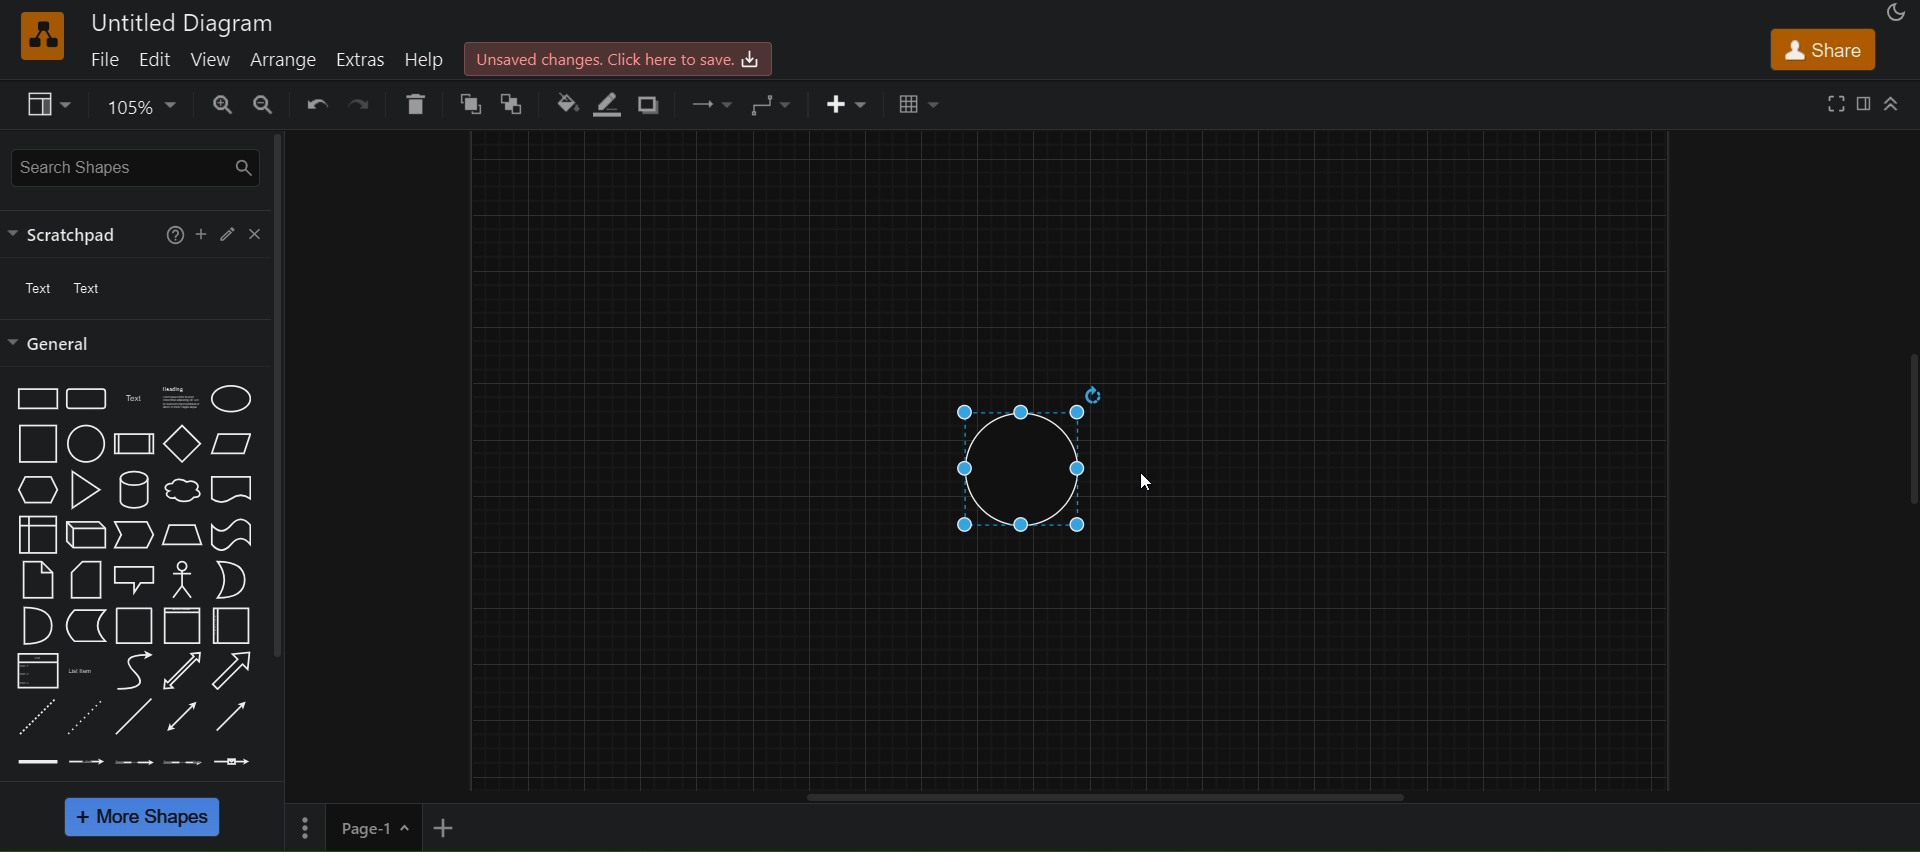 The image size is (1920, 852). Describe the element at coordinates (358, 103) in the screenshot. I see `redo` at that location.